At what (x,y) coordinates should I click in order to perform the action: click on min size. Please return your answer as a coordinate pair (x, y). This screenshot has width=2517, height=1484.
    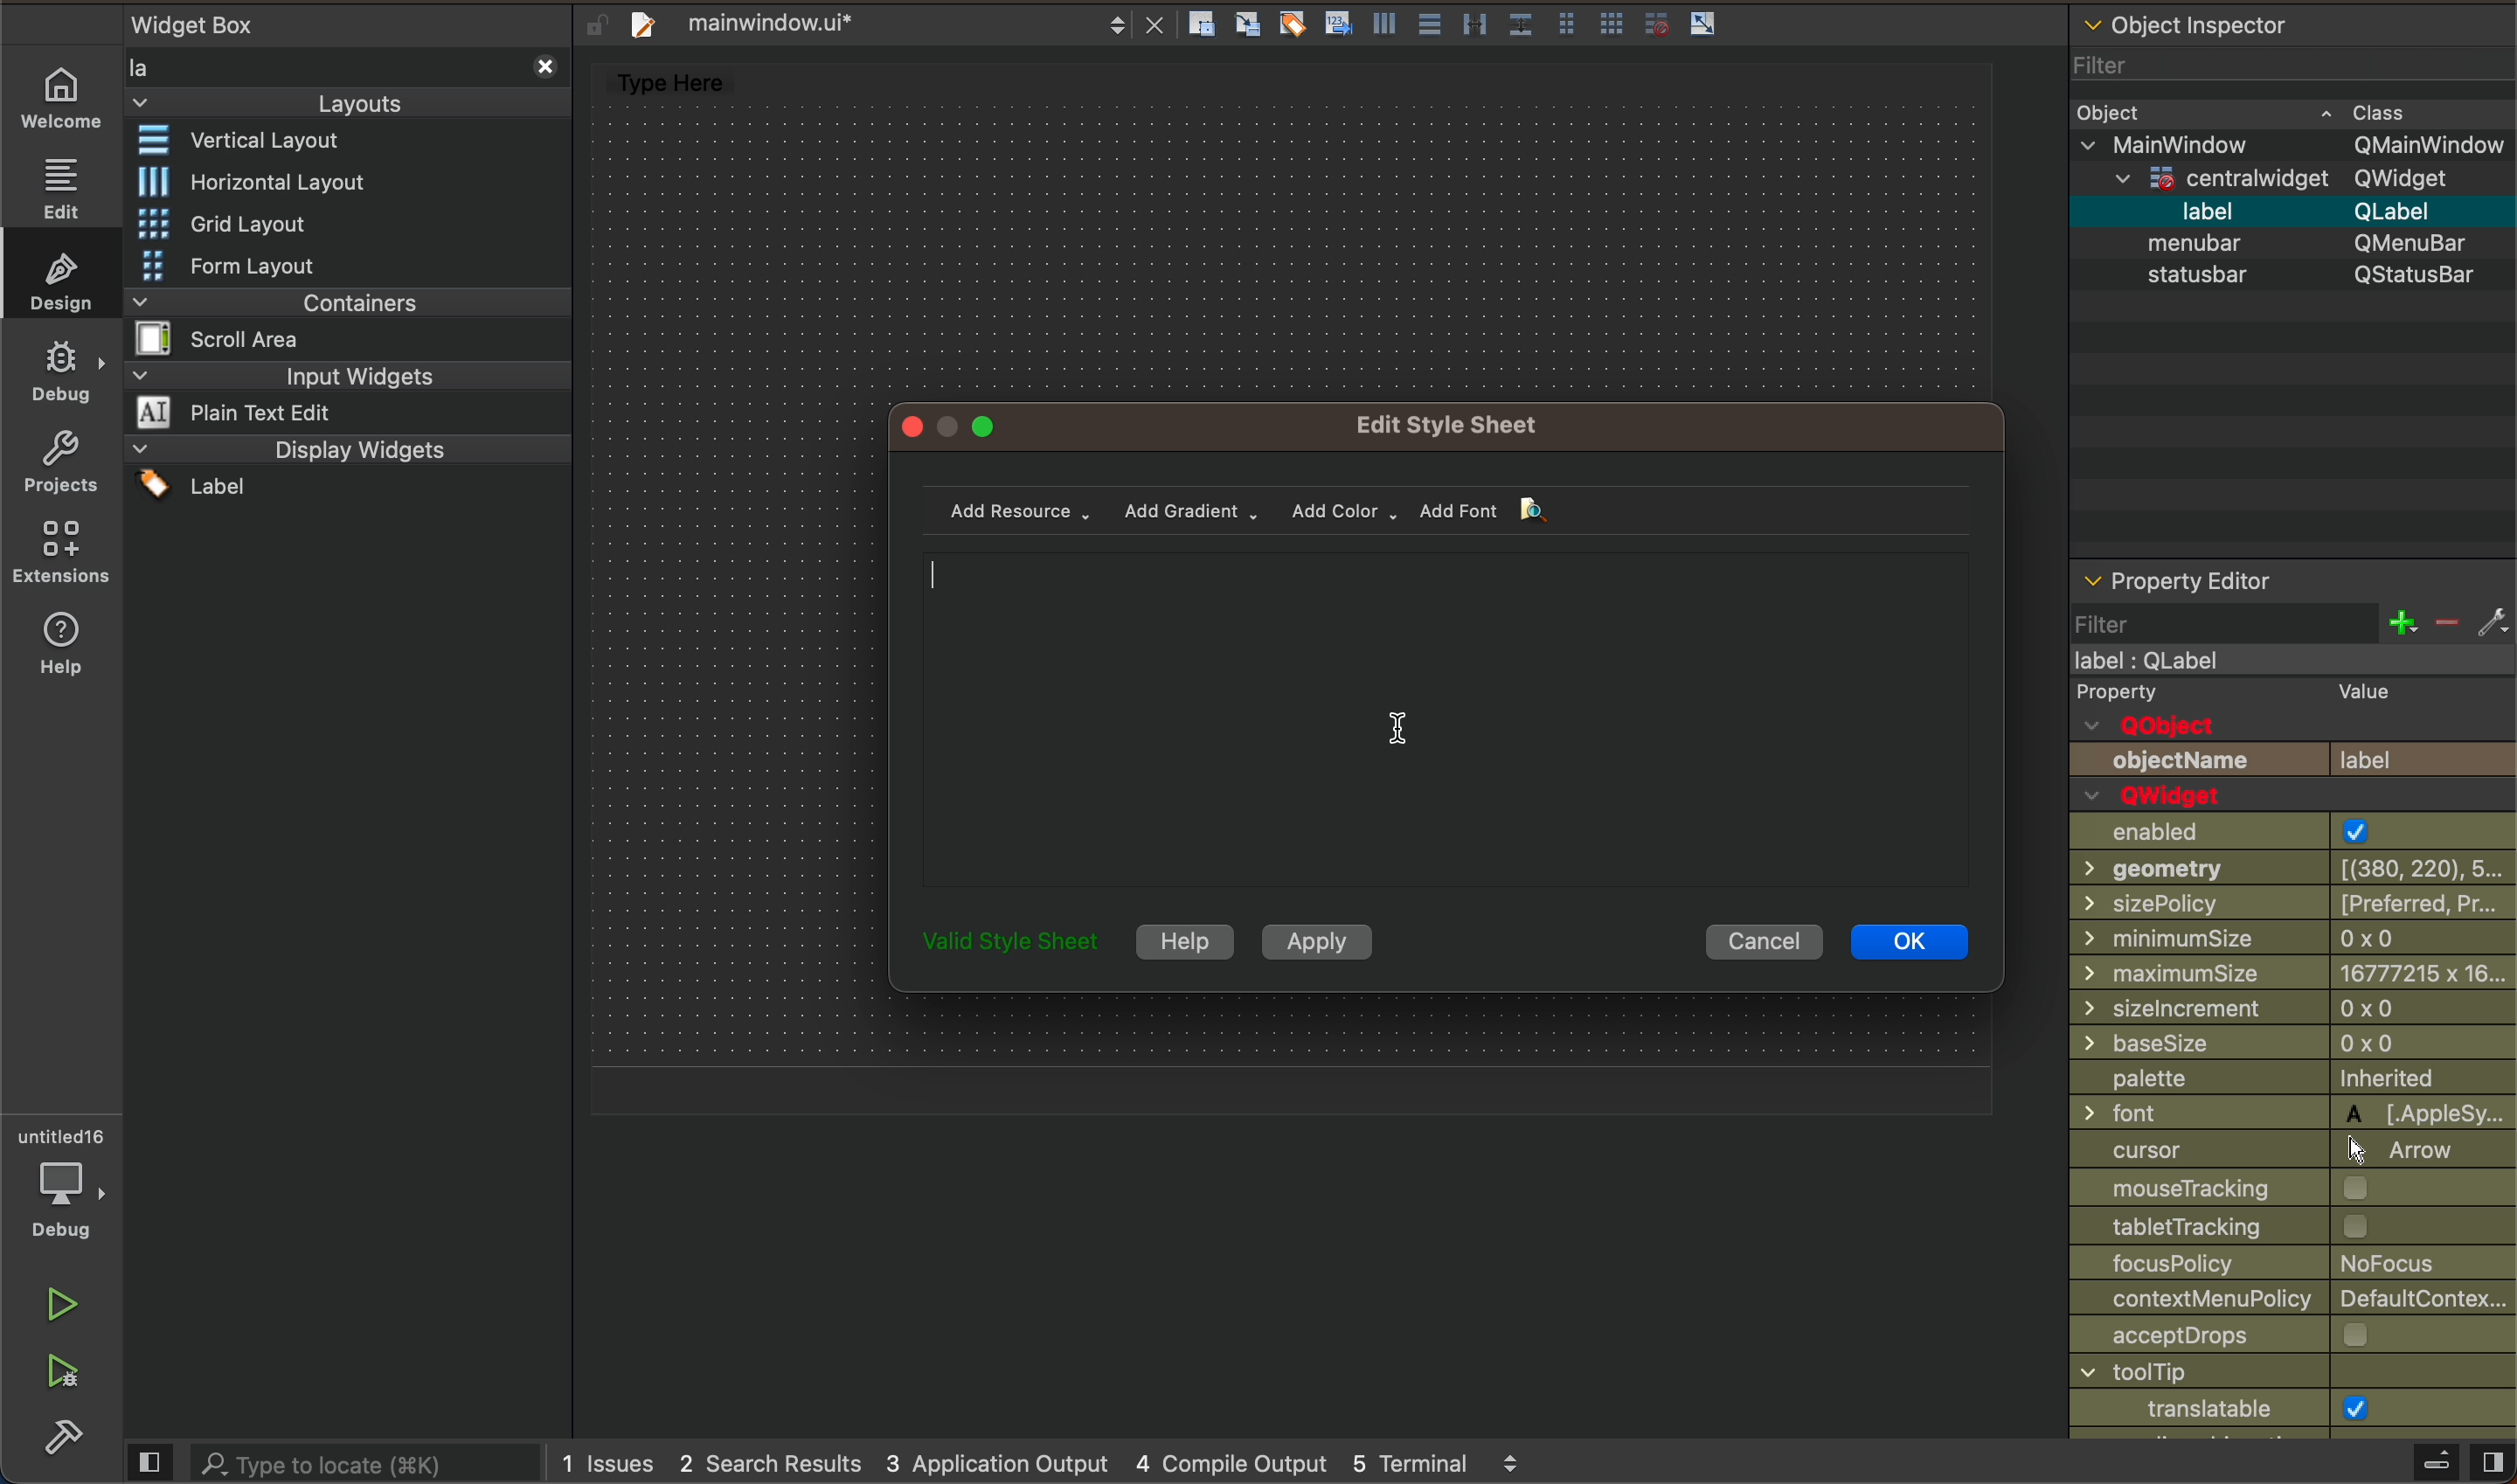
    Looking at the image, I should click on (2292, 972).